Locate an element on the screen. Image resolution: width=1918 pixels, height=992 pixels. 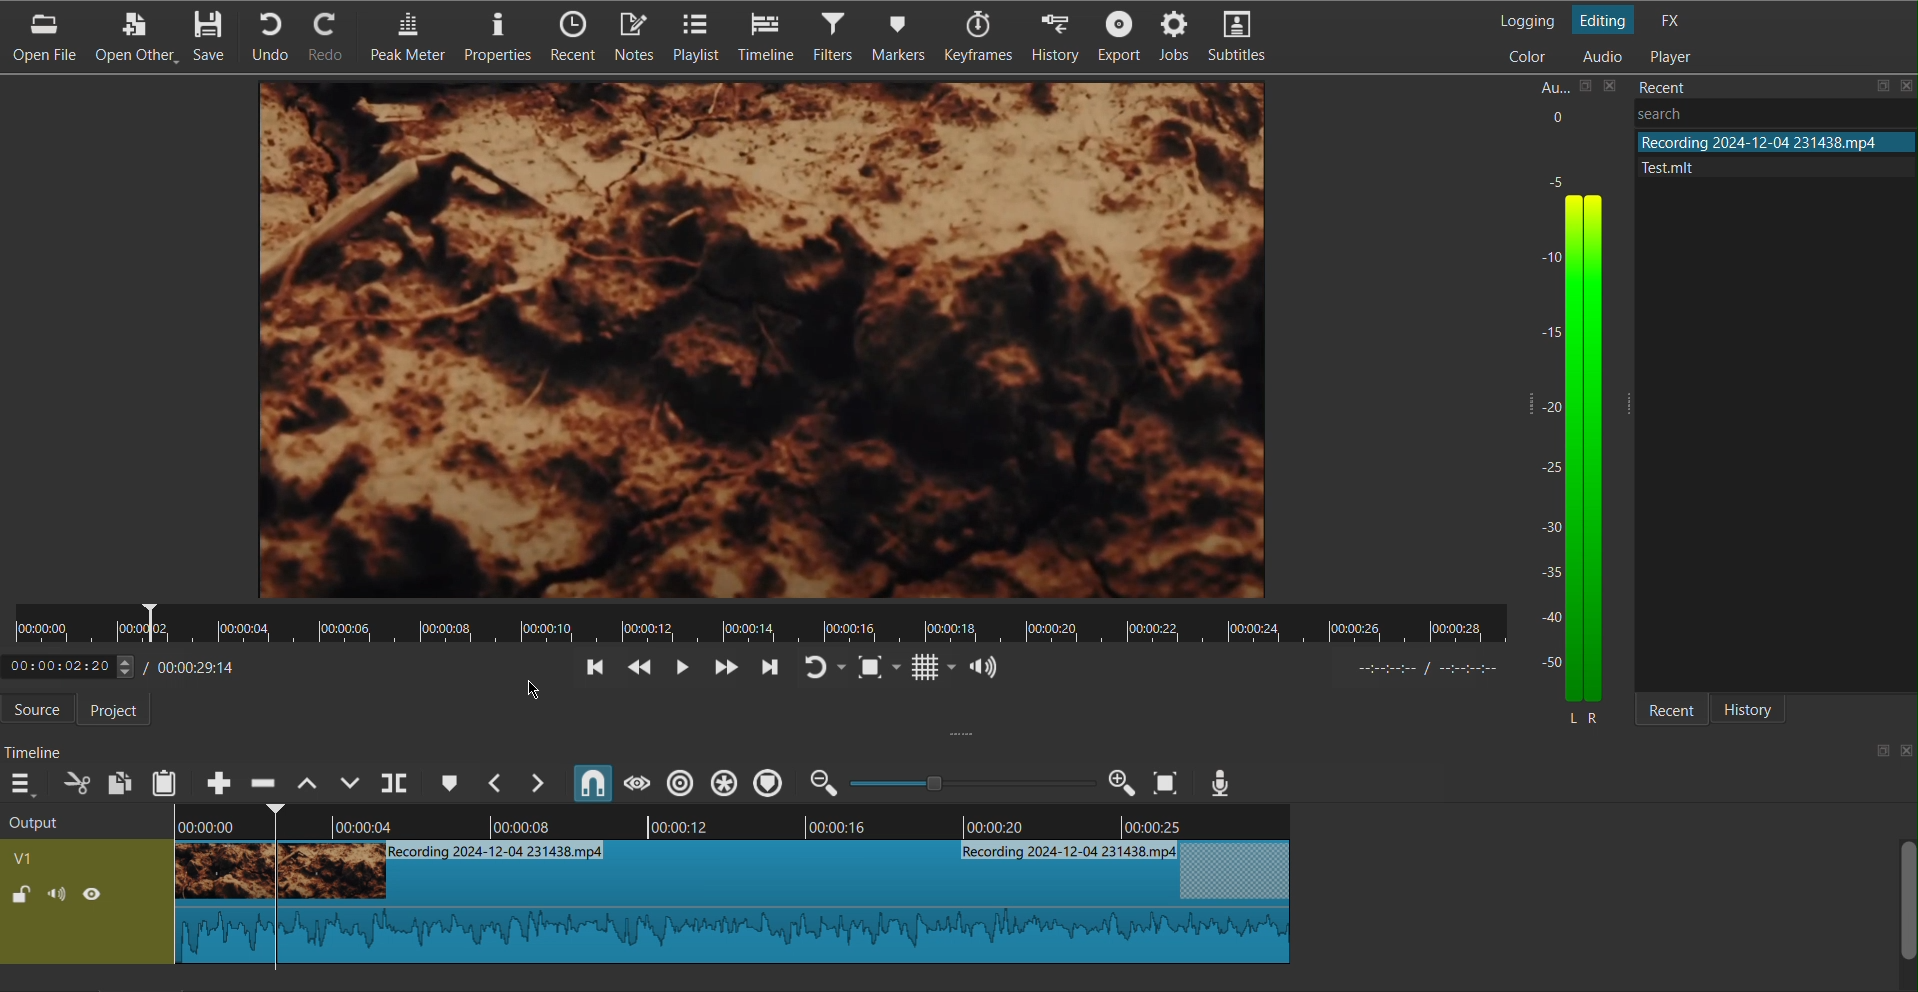
Play is located at coordinates (685, 668).